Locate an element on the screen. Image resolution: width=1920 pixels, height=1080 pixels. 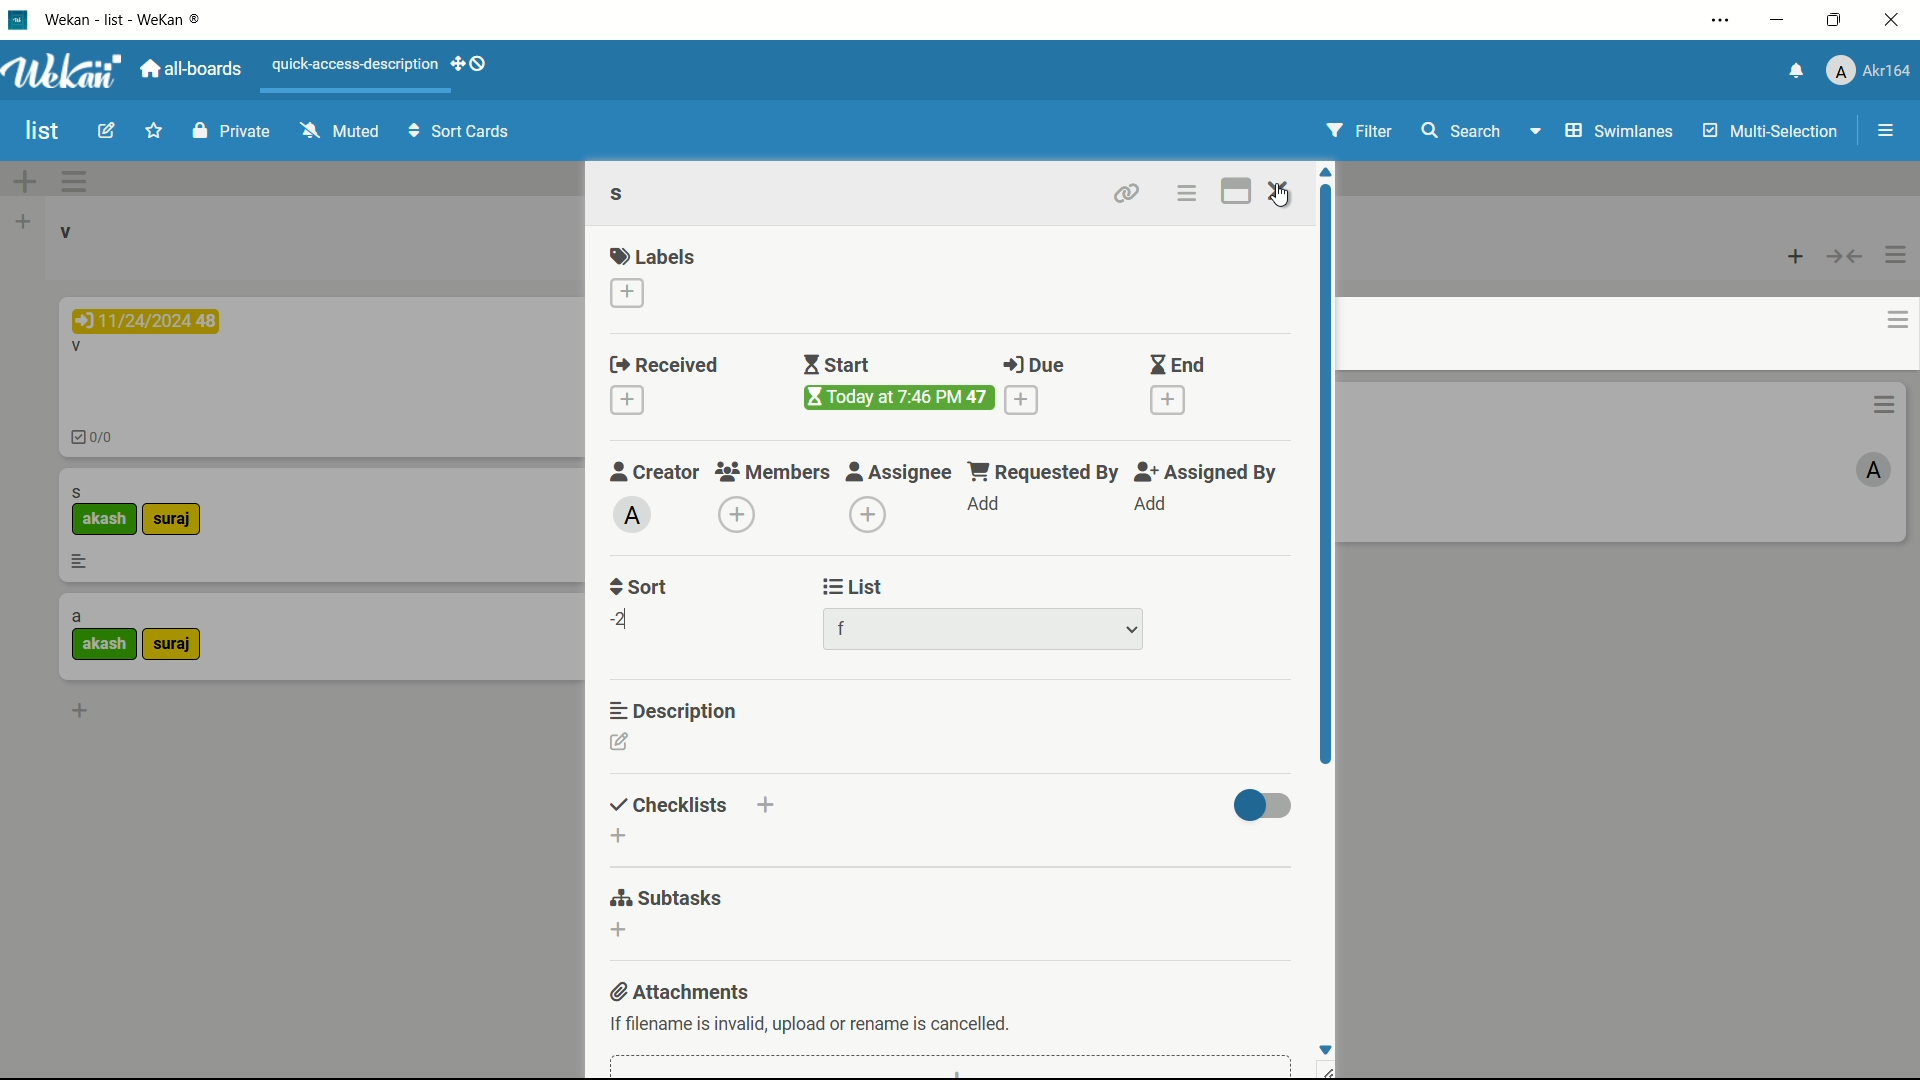
collapse is located at coordinates (1844, 258).